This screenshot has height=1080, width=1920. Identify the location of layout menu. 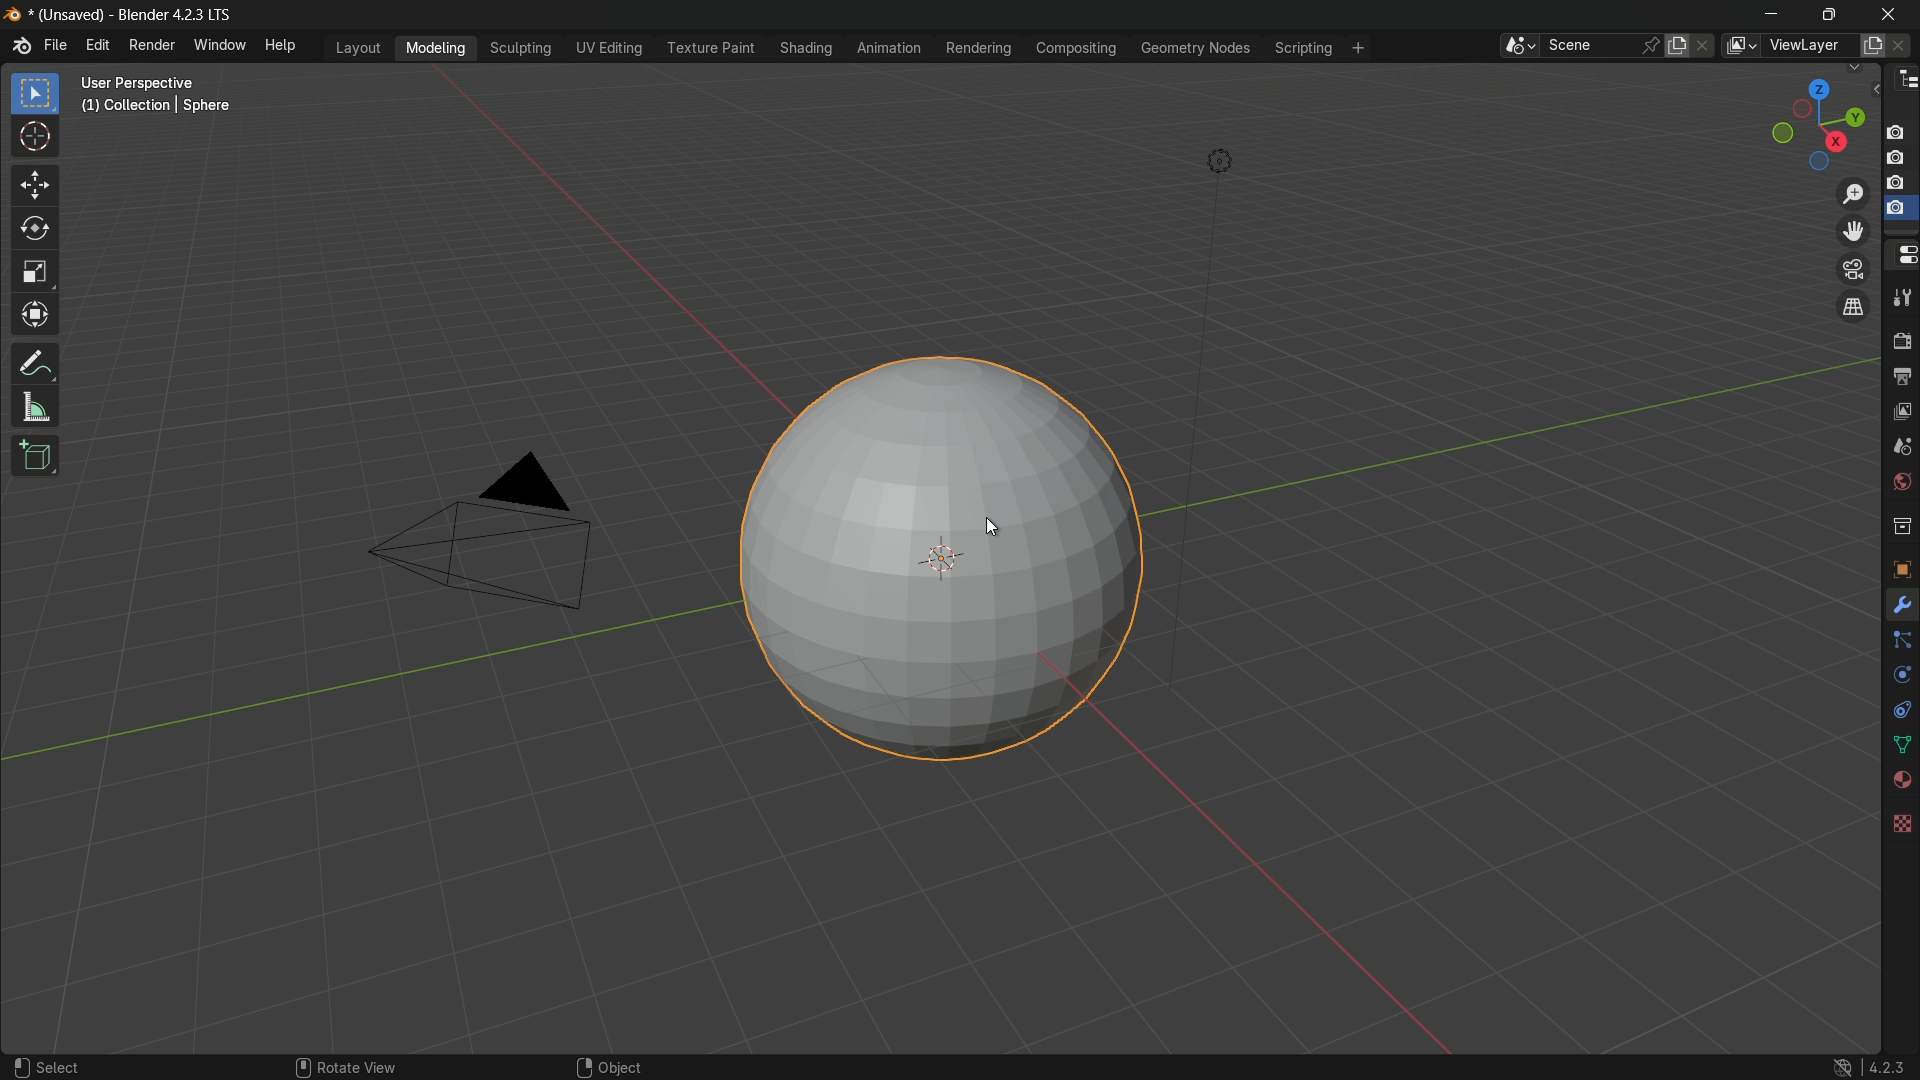
(357, 47).